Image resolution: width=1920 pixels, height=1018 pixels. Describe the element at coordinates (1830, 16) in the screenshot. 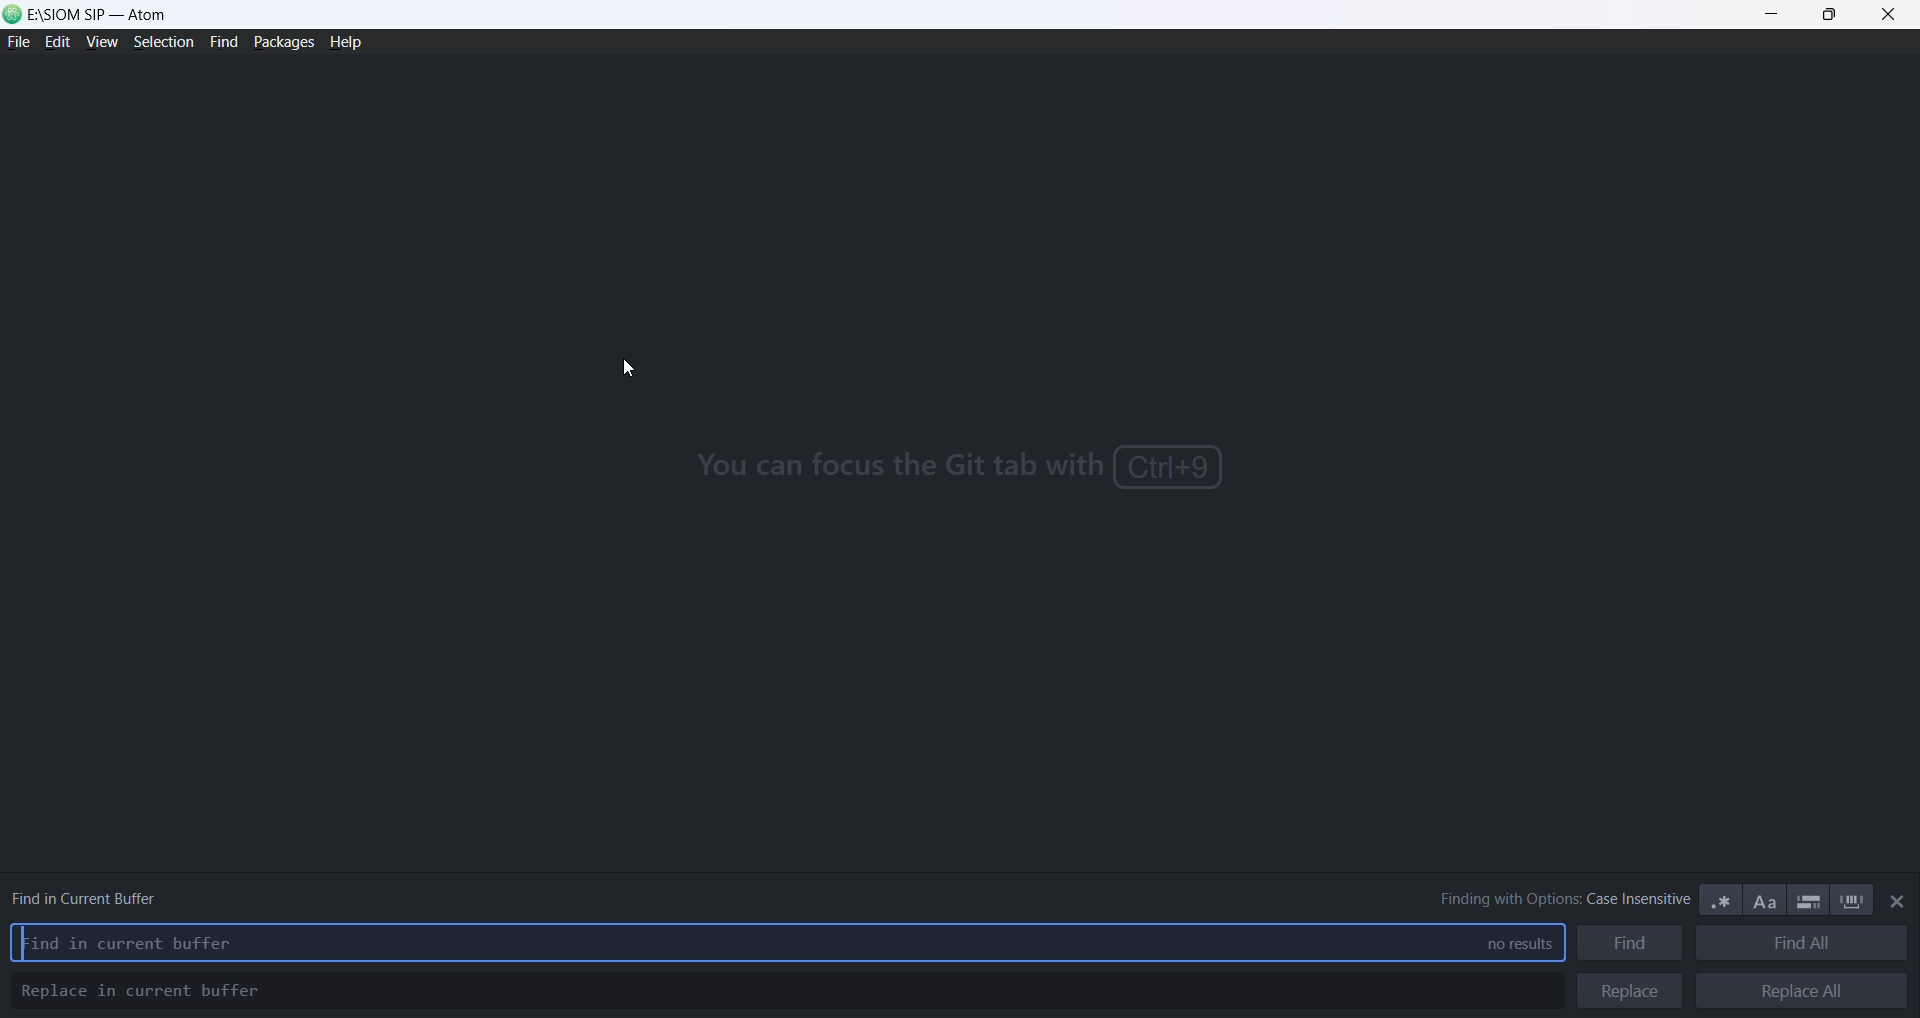

I see `maximize` at that location.